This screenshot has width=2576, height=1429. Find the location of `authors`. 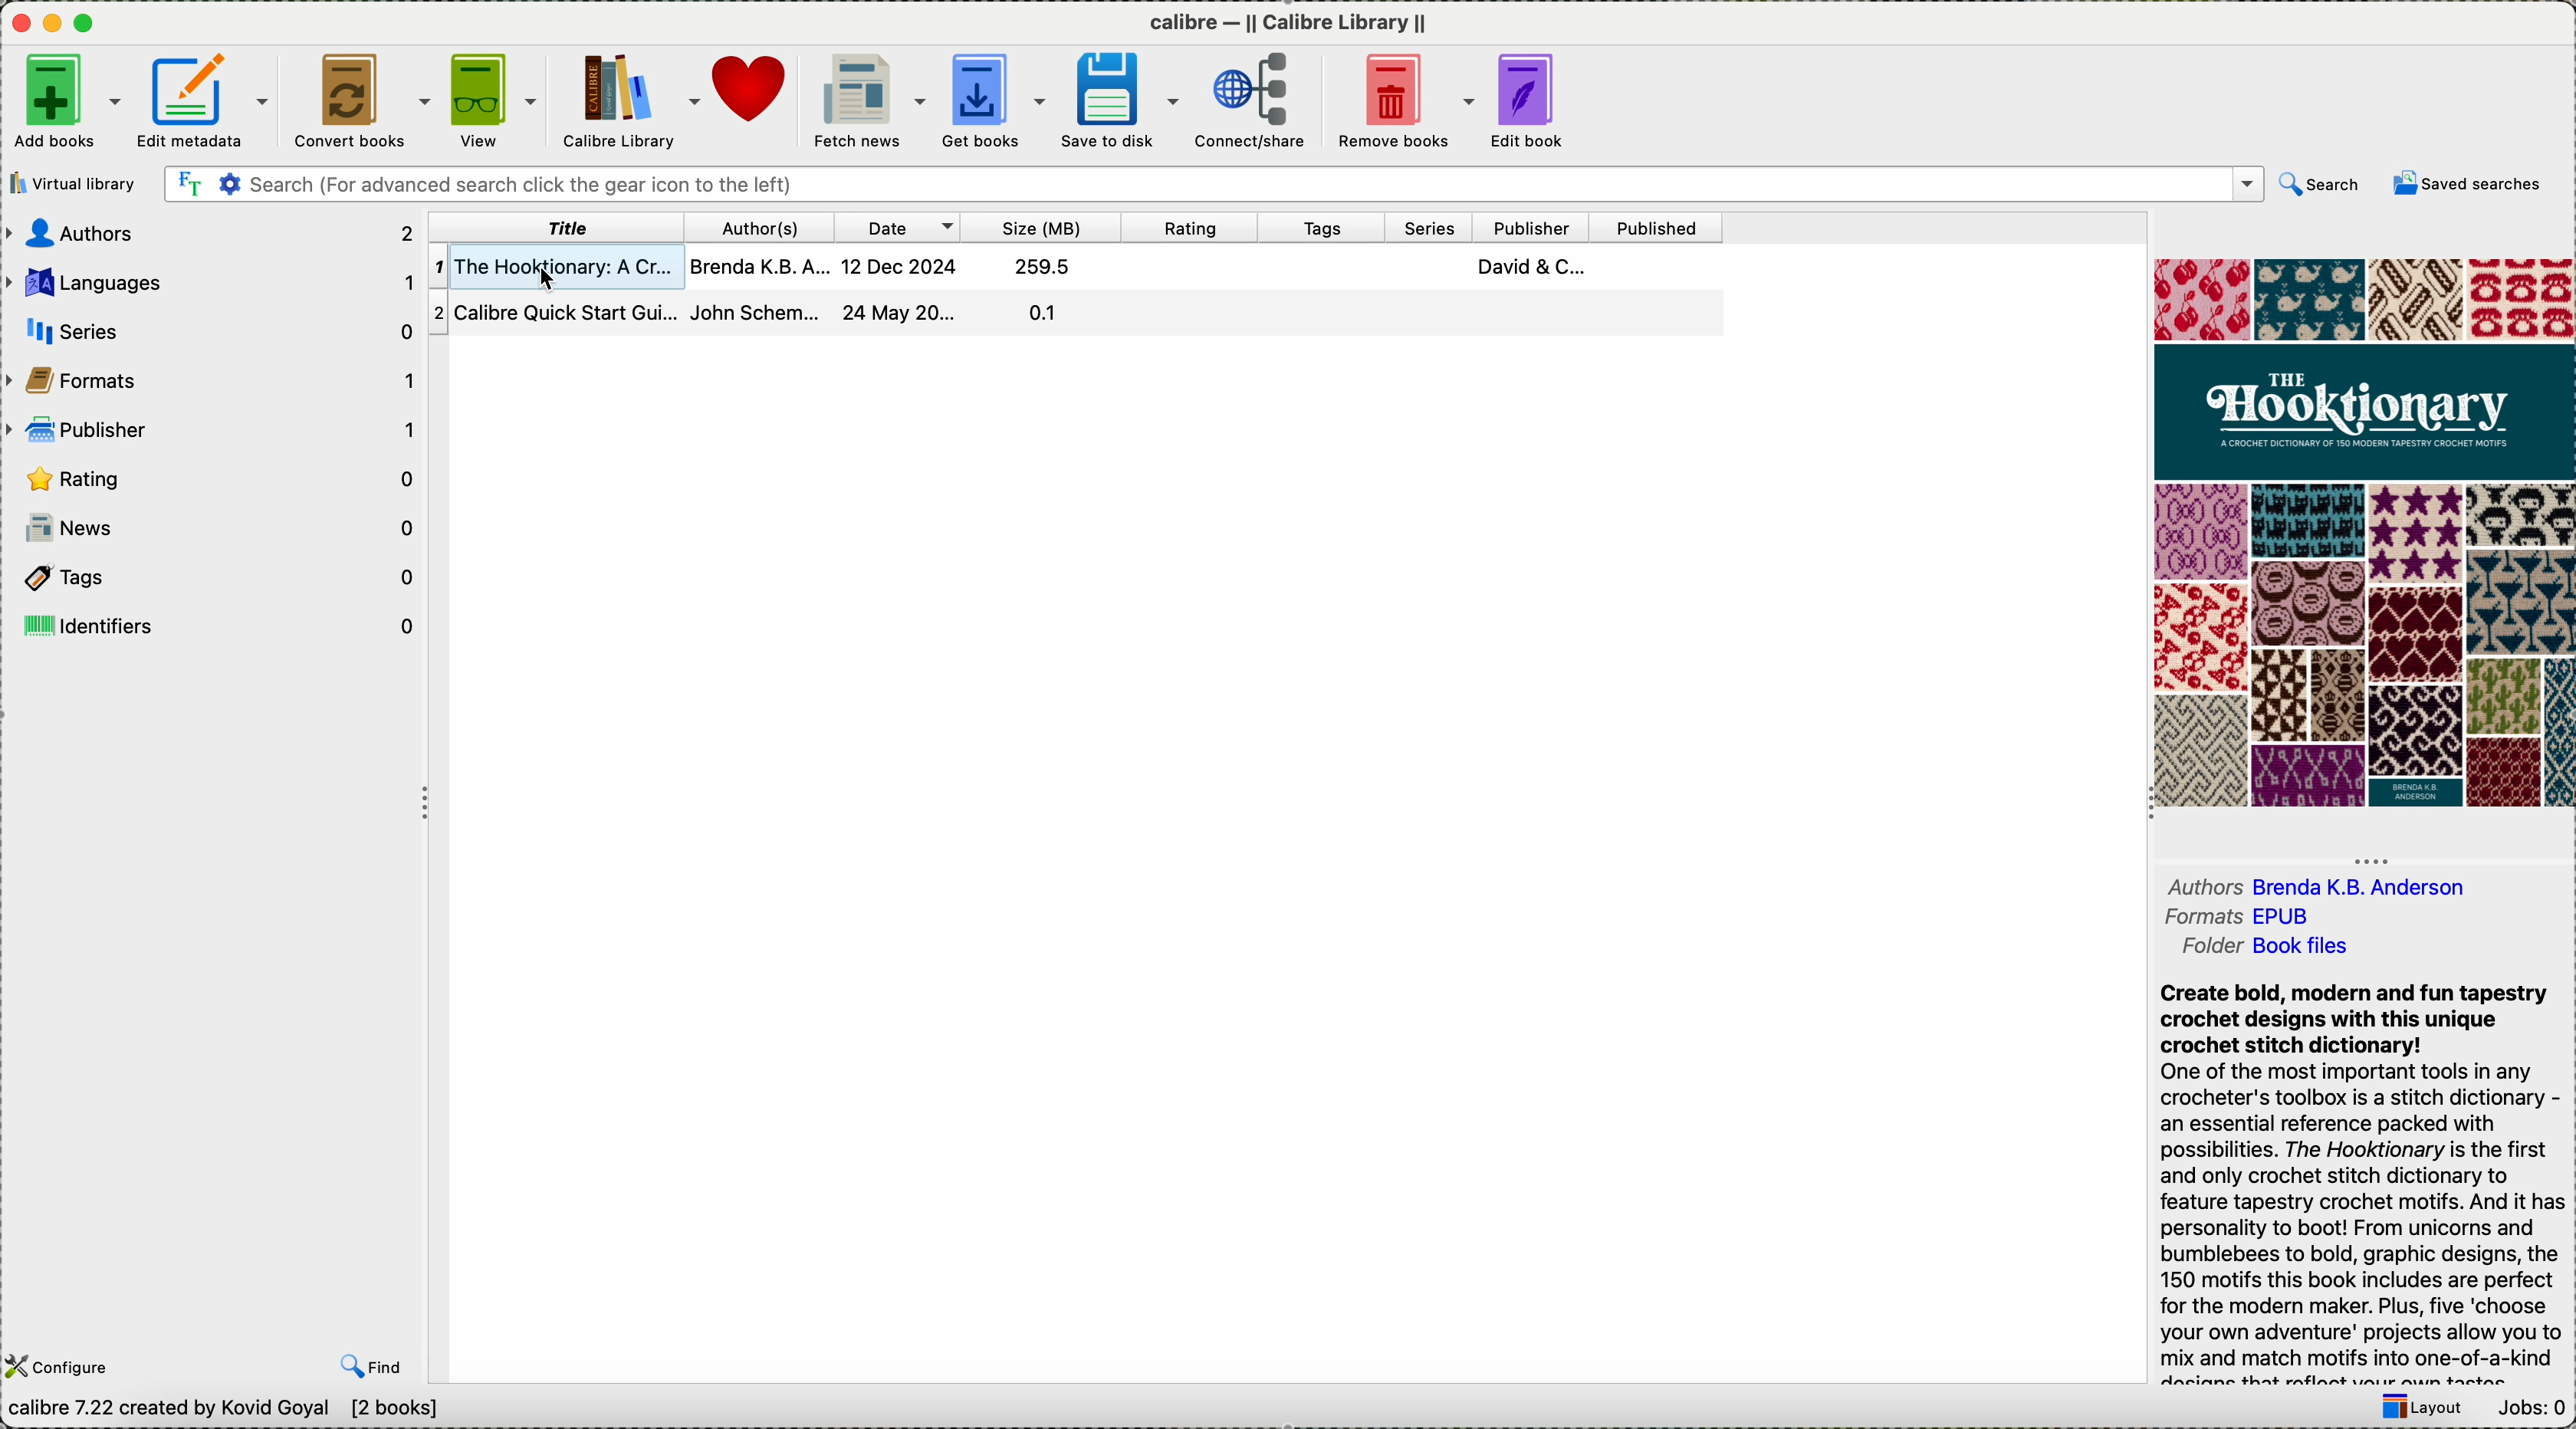

authors is located at coordinates (2318, 878).